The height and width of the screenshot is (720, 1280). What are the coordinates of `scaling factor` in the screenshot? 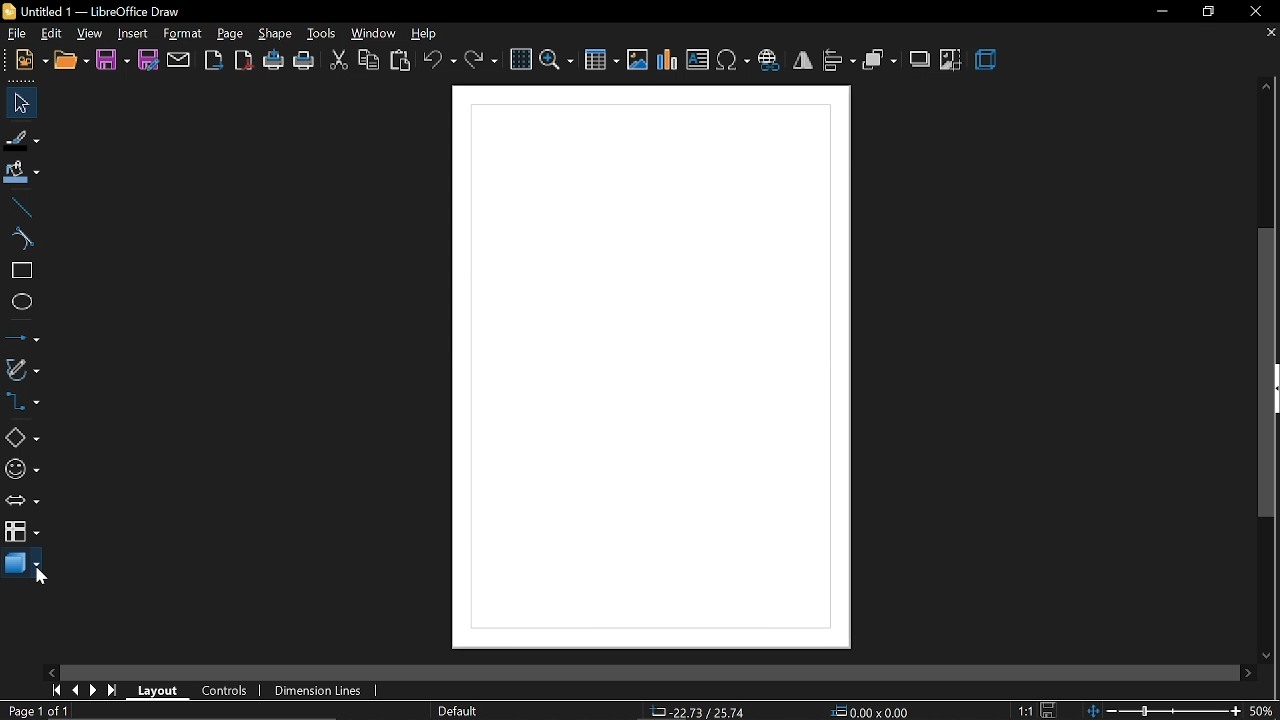 It's located at (1024, 711).